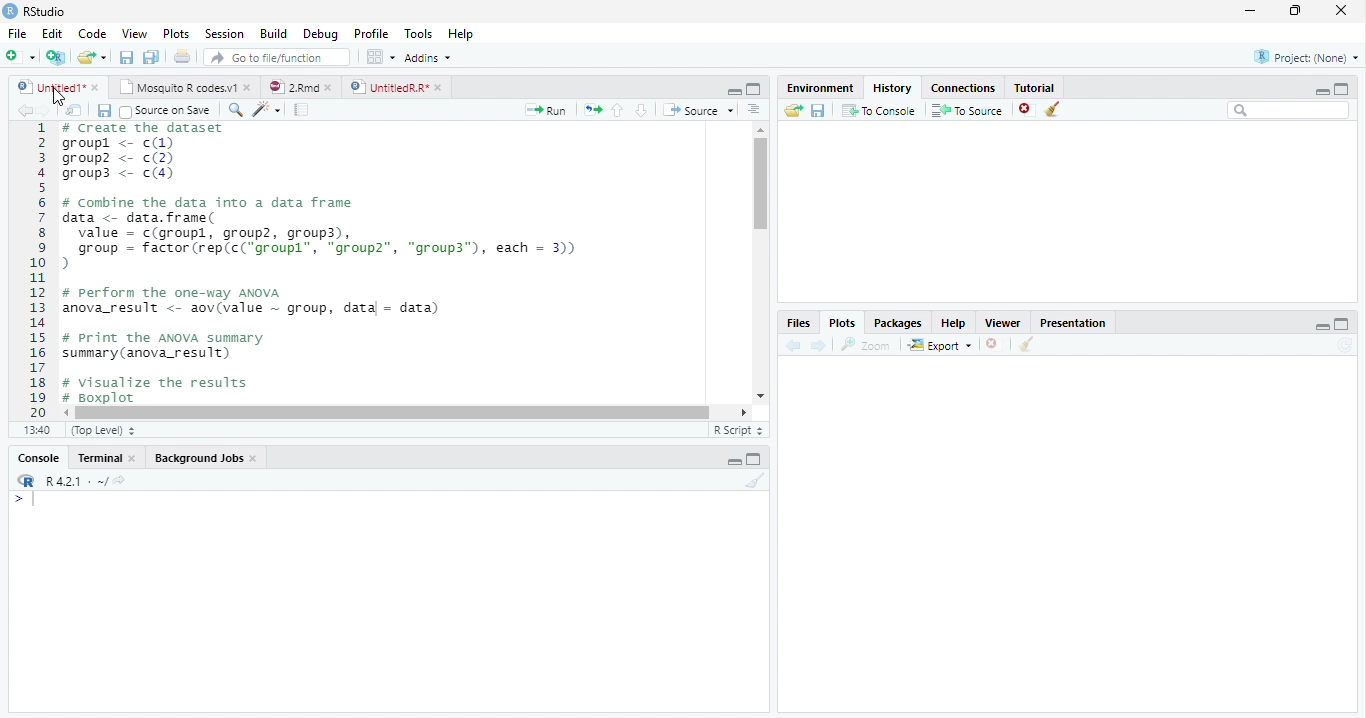 Image resolution: width=1366 pixels, height=718 pixels. What do you see at coordinates (299, 85) in the screenshot?
I see `2Rmd` at bounding box center [299, 85].